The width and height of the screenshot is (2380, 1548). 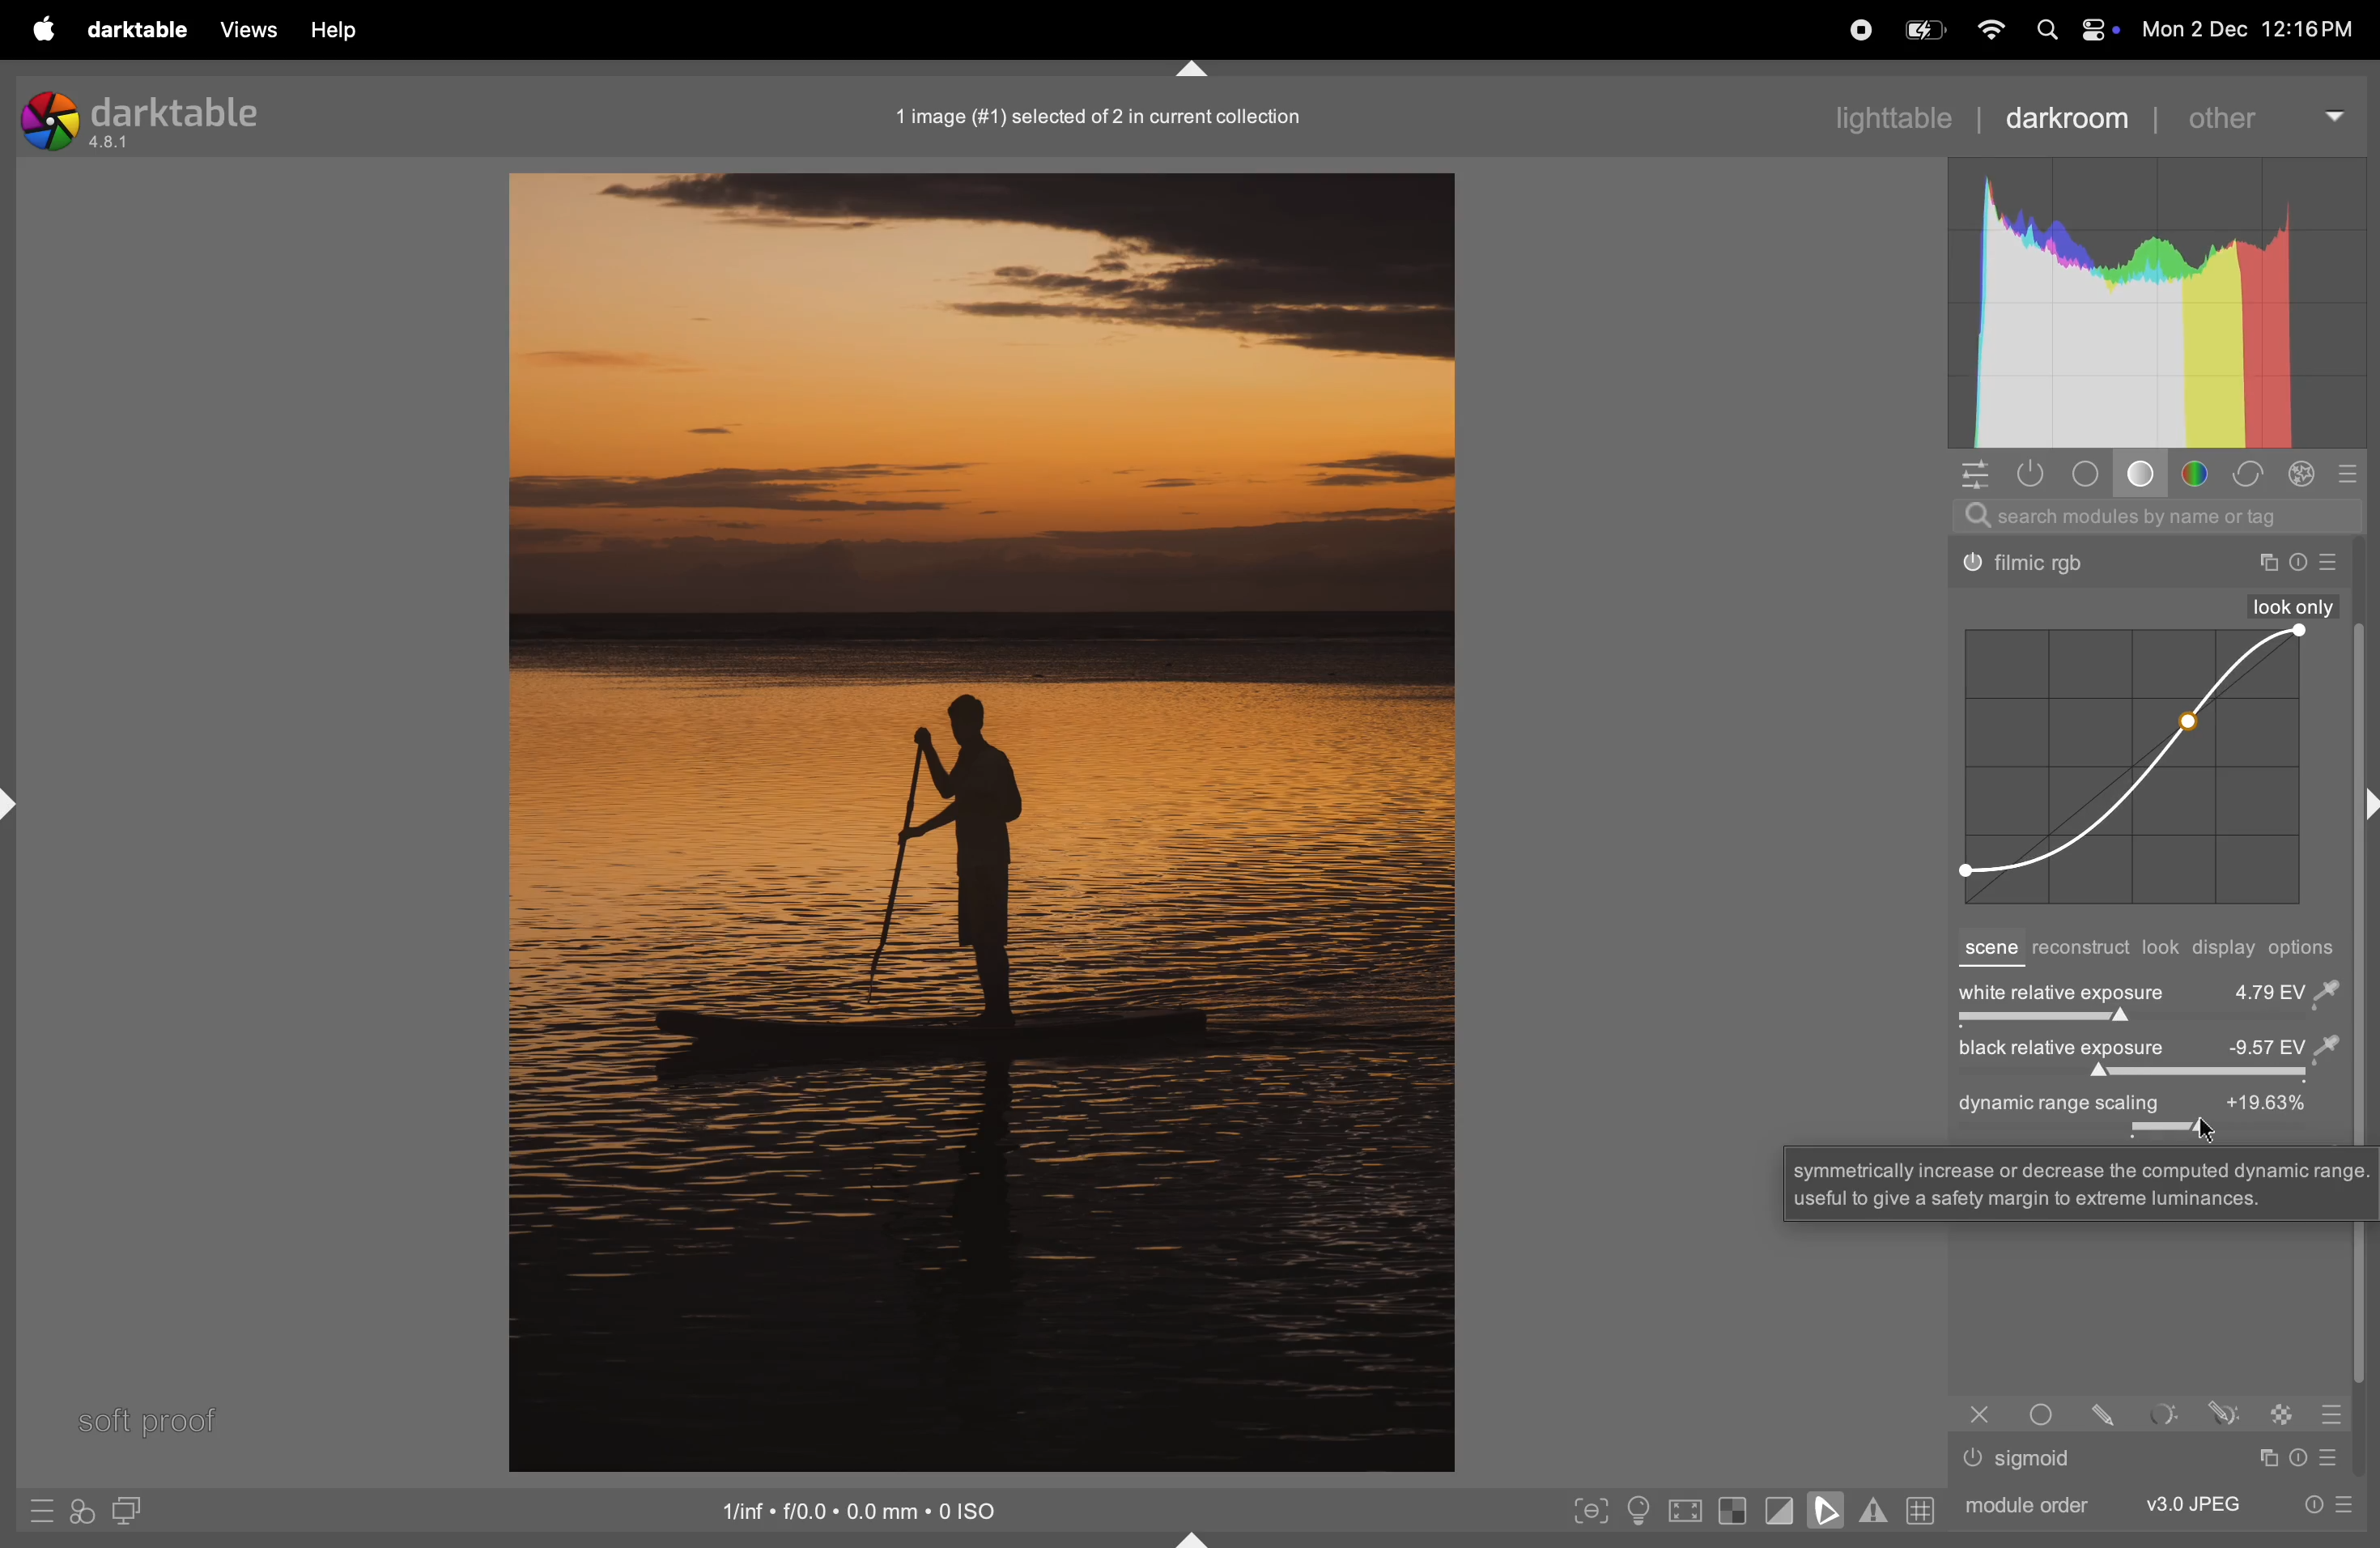 What do you see at coordinates (2320, 1503) in the screenshot?
I see `quick acess to presets` at bounding box center [2320, 1503].